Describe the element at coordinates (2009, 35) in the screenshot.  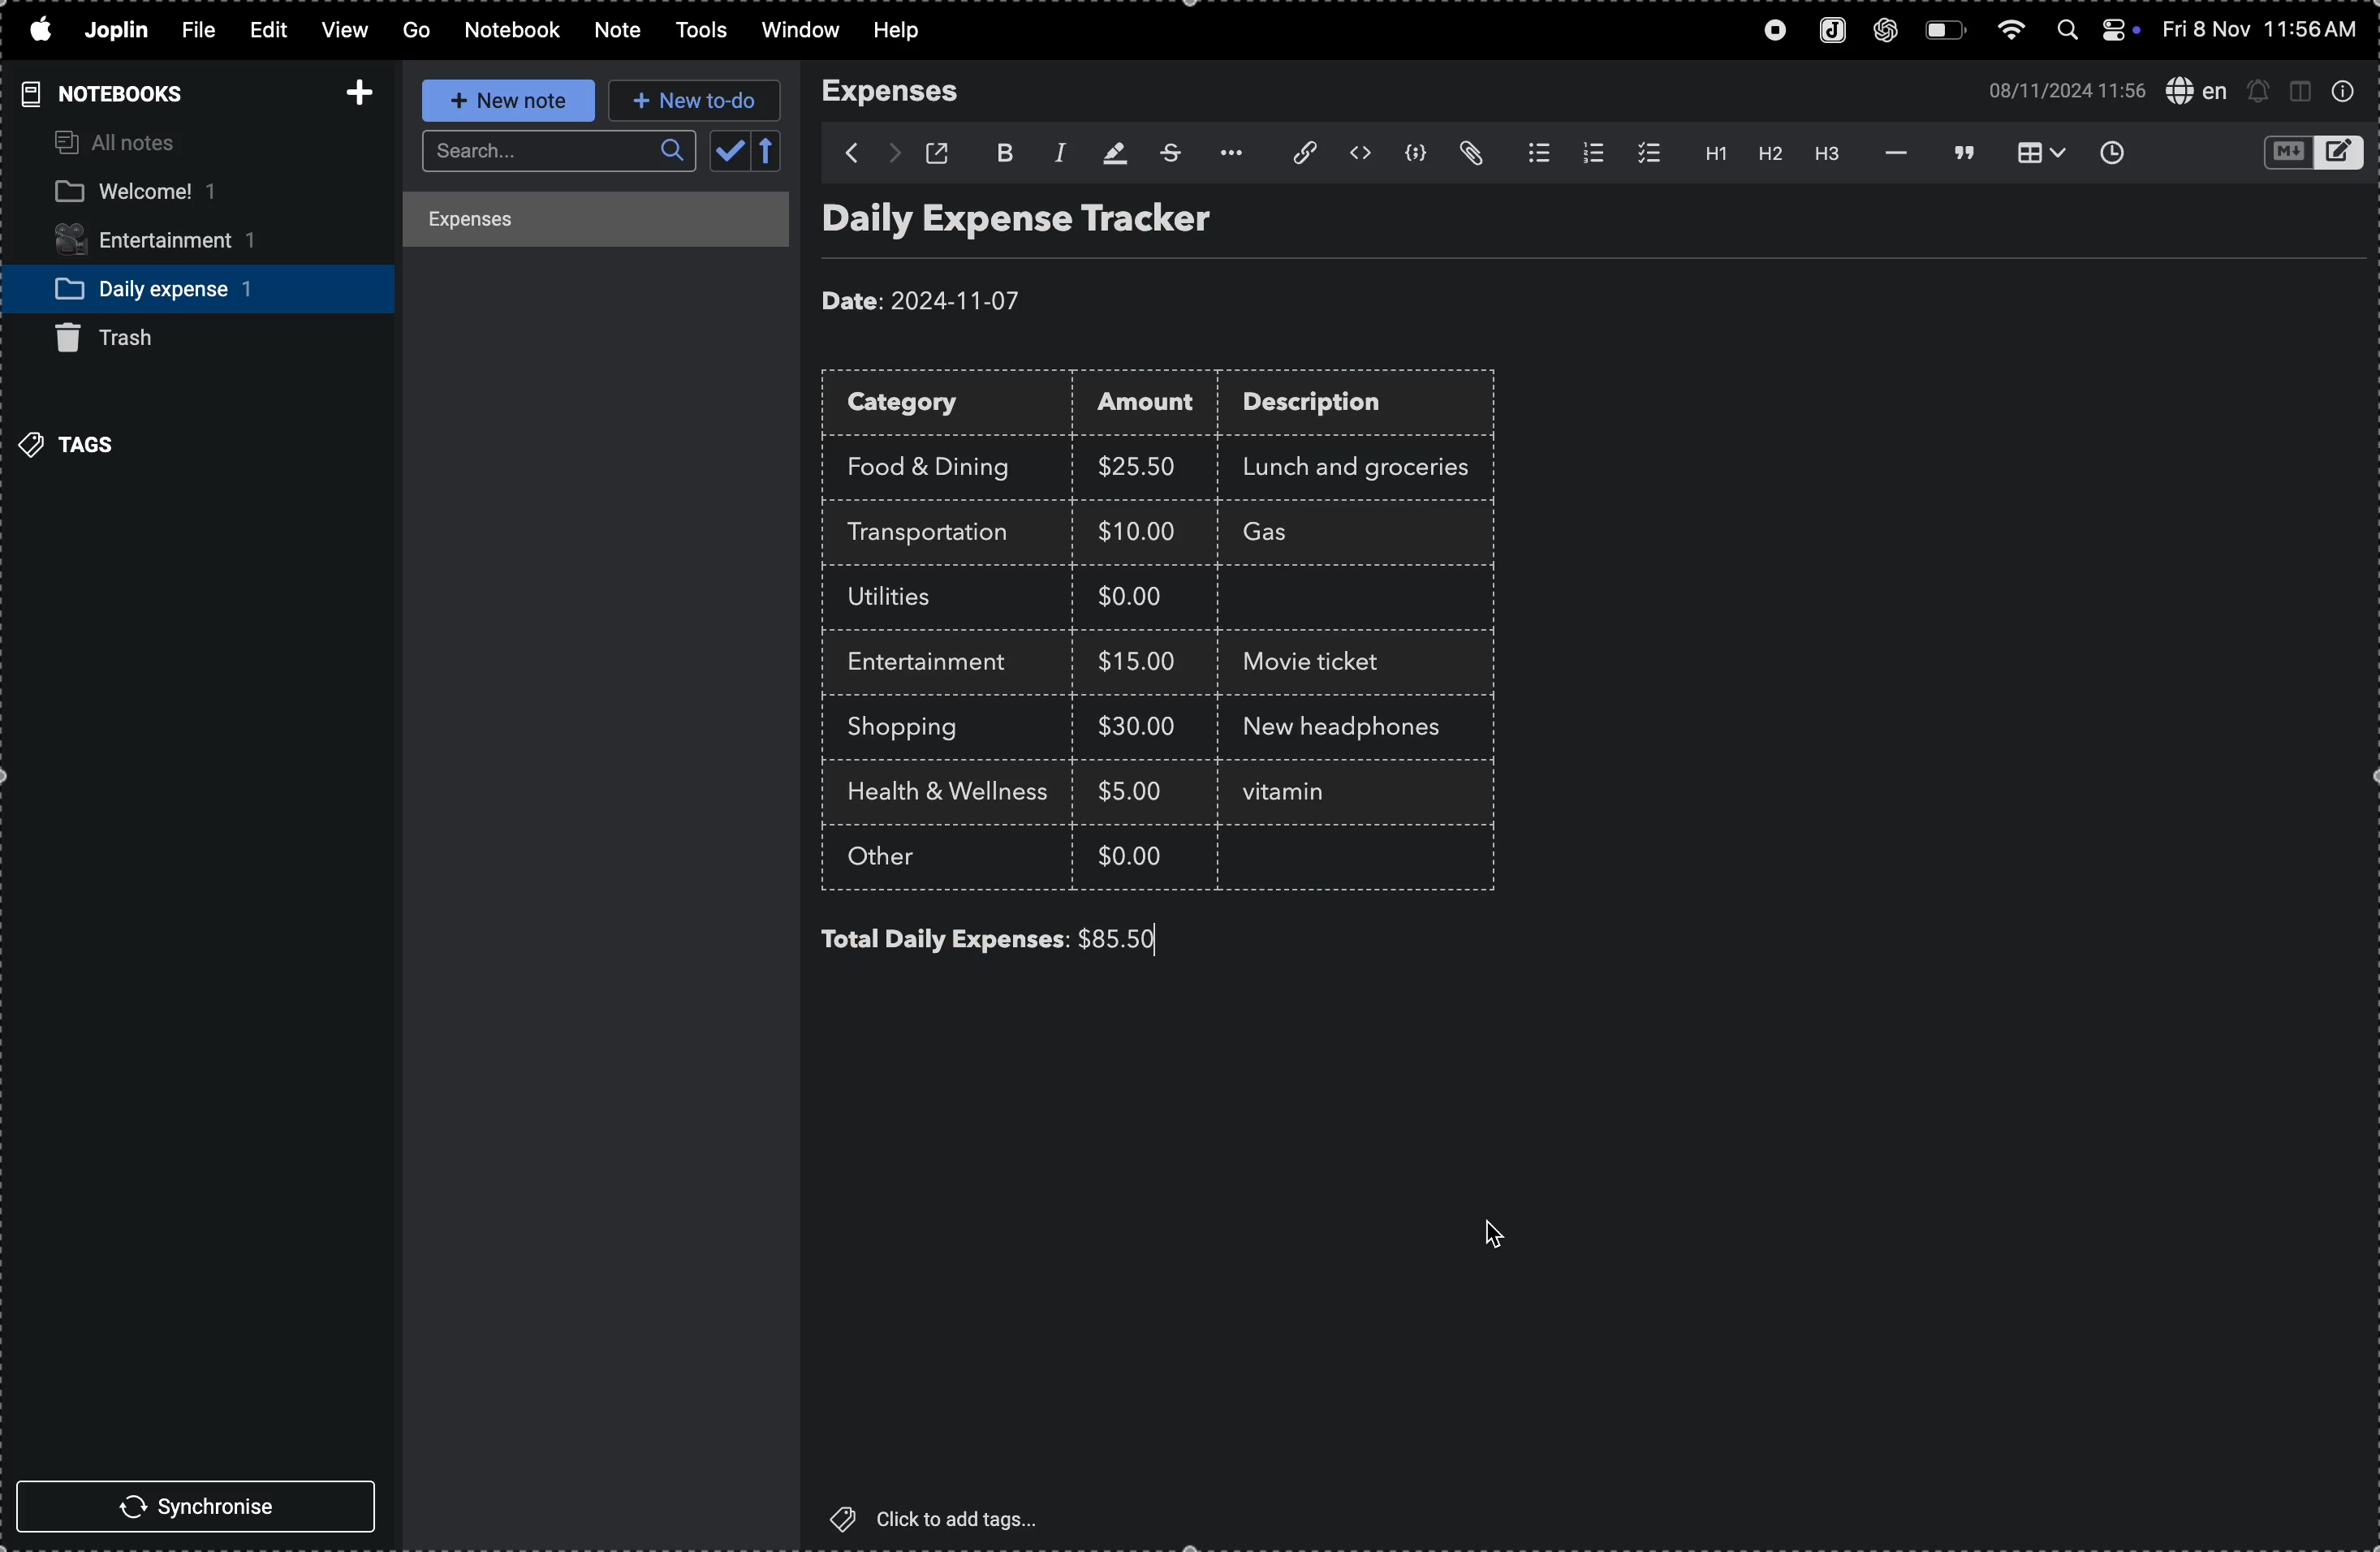
I see `wifi` at that location.